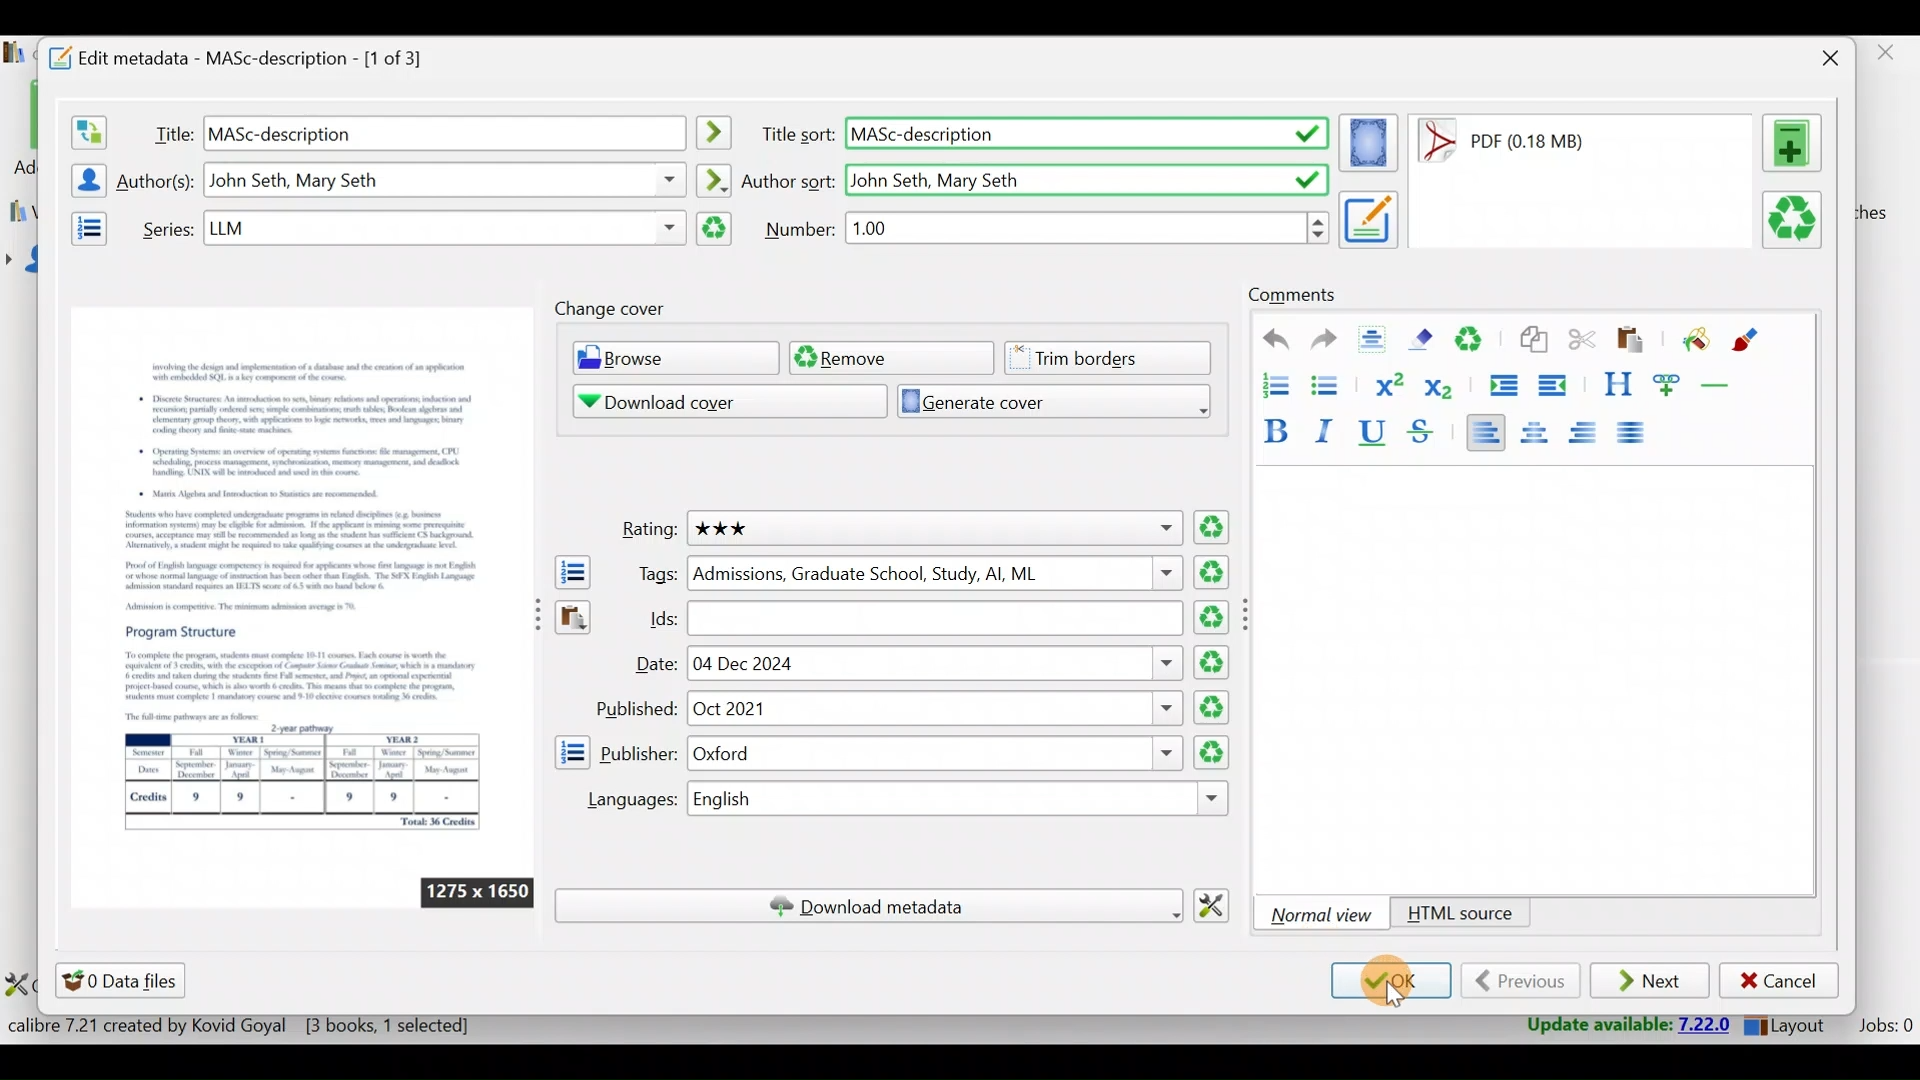 The image size is (1920, 1080). I want to click on Paste, so click(1634, 341).